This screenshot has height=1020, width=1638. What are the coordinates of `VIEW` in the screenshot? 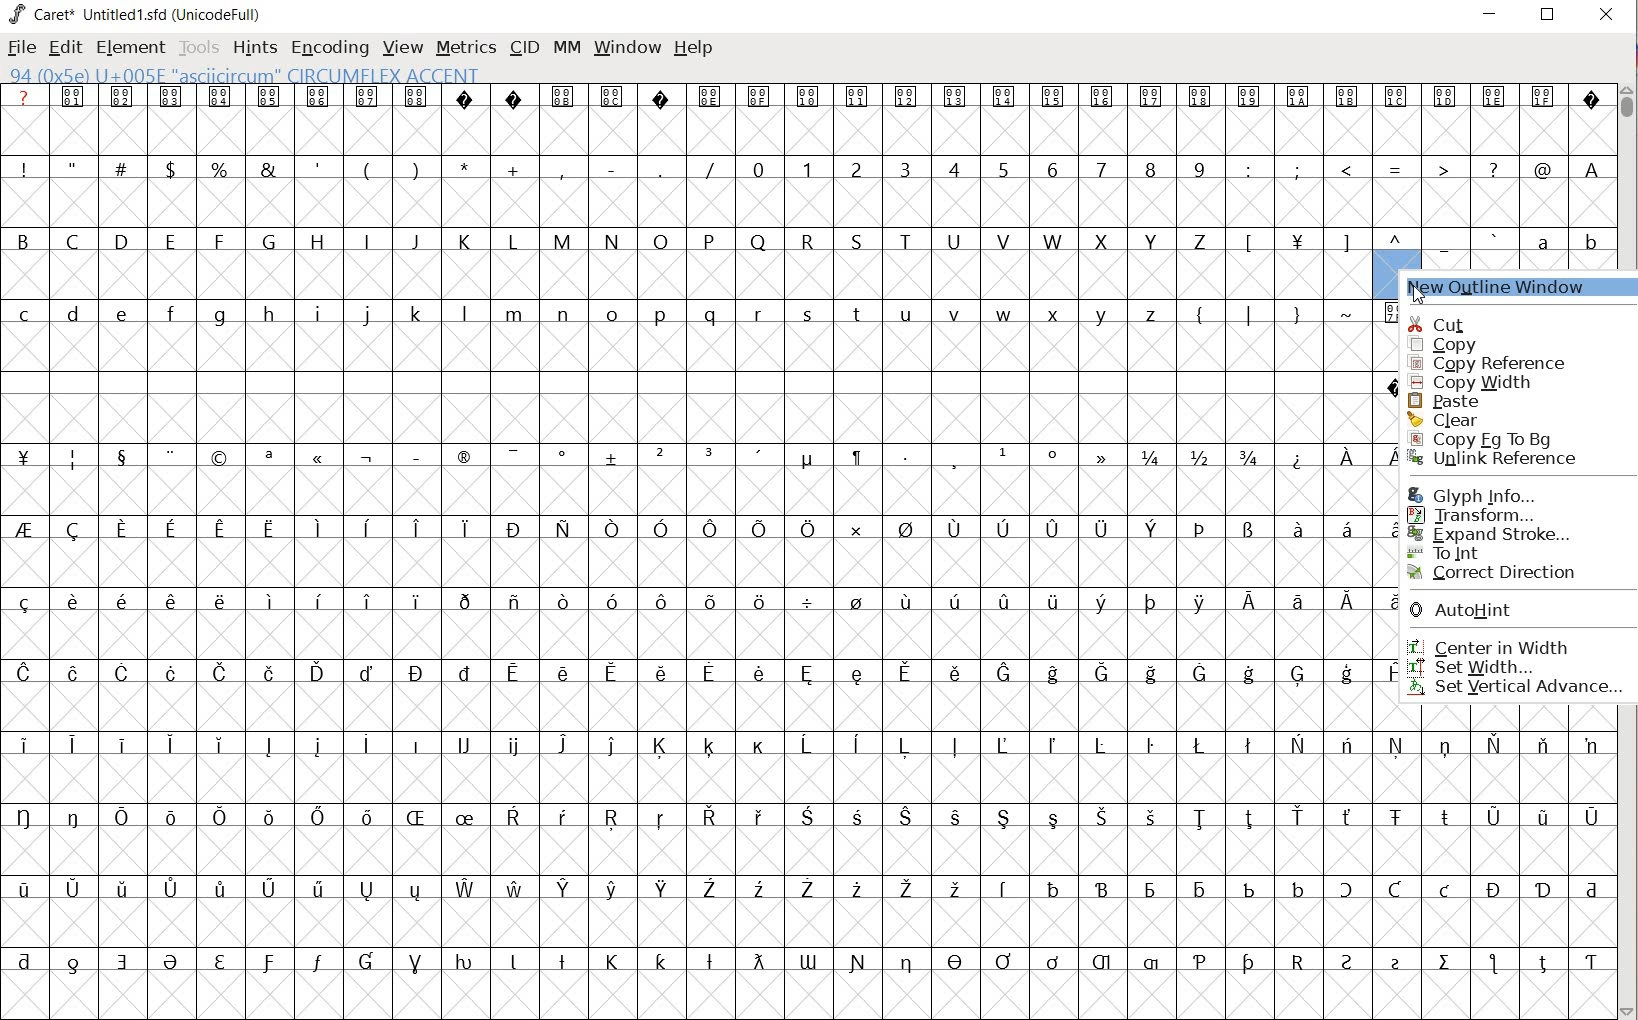 It's located at (402, 48).